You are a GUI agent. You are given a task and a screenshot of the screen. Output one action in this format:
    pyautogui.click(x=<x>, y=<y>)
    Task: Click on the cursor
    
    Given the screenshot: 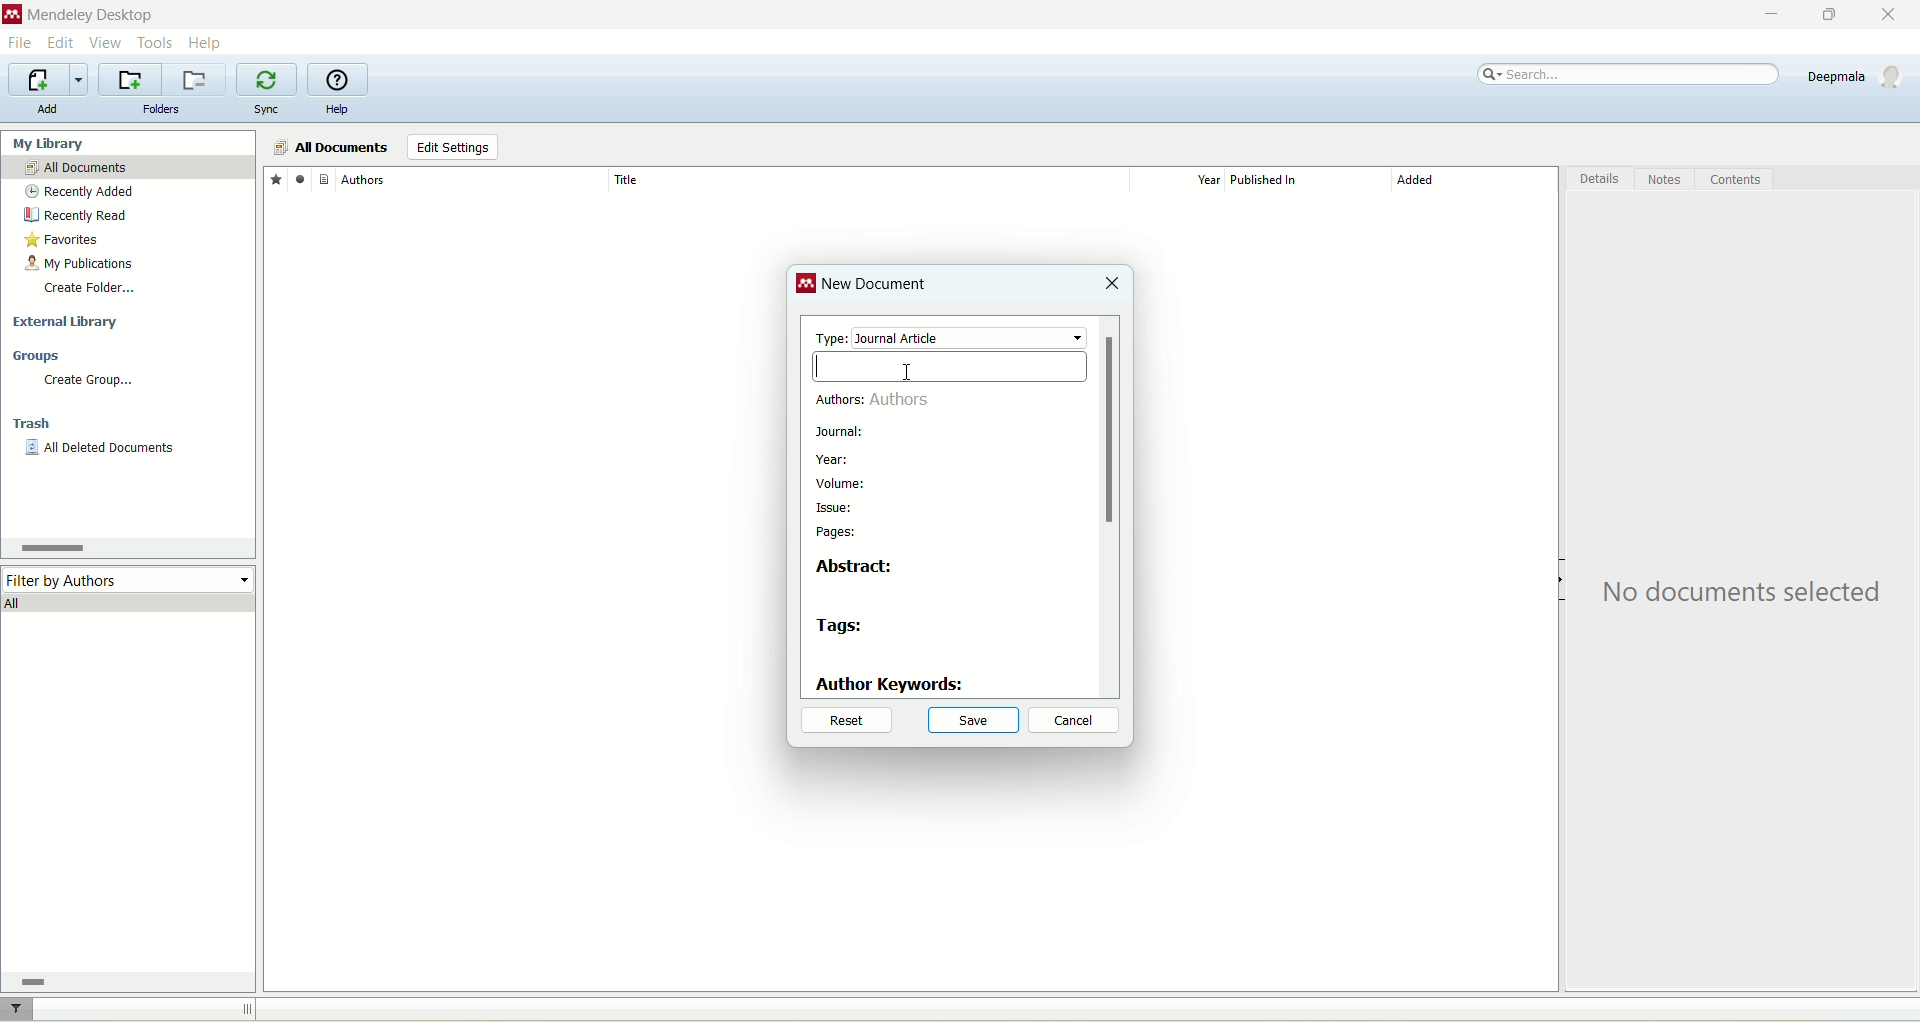 What is the action you would take?
    pyautogui.click(x=913, y=378)
    